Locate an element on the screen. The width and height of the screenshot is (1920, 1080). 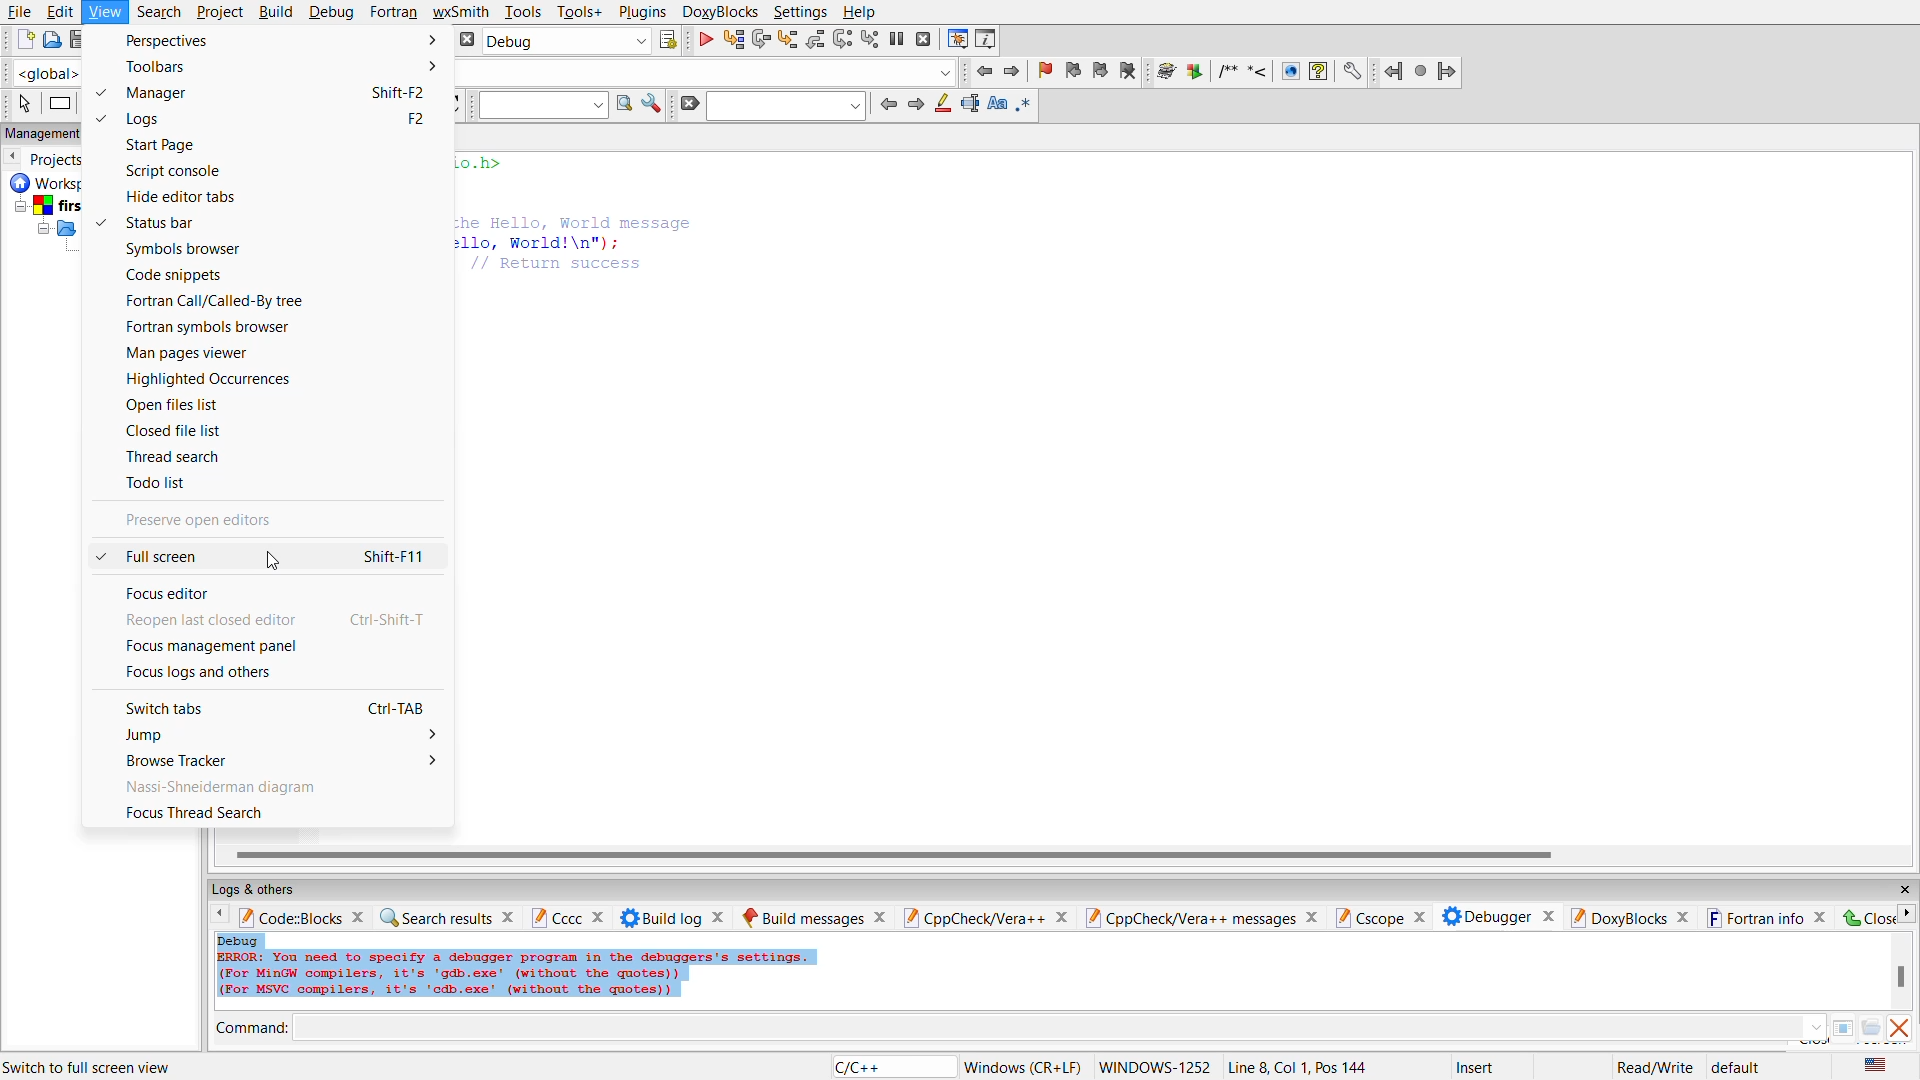
next is located at coordinates (1908, 915).